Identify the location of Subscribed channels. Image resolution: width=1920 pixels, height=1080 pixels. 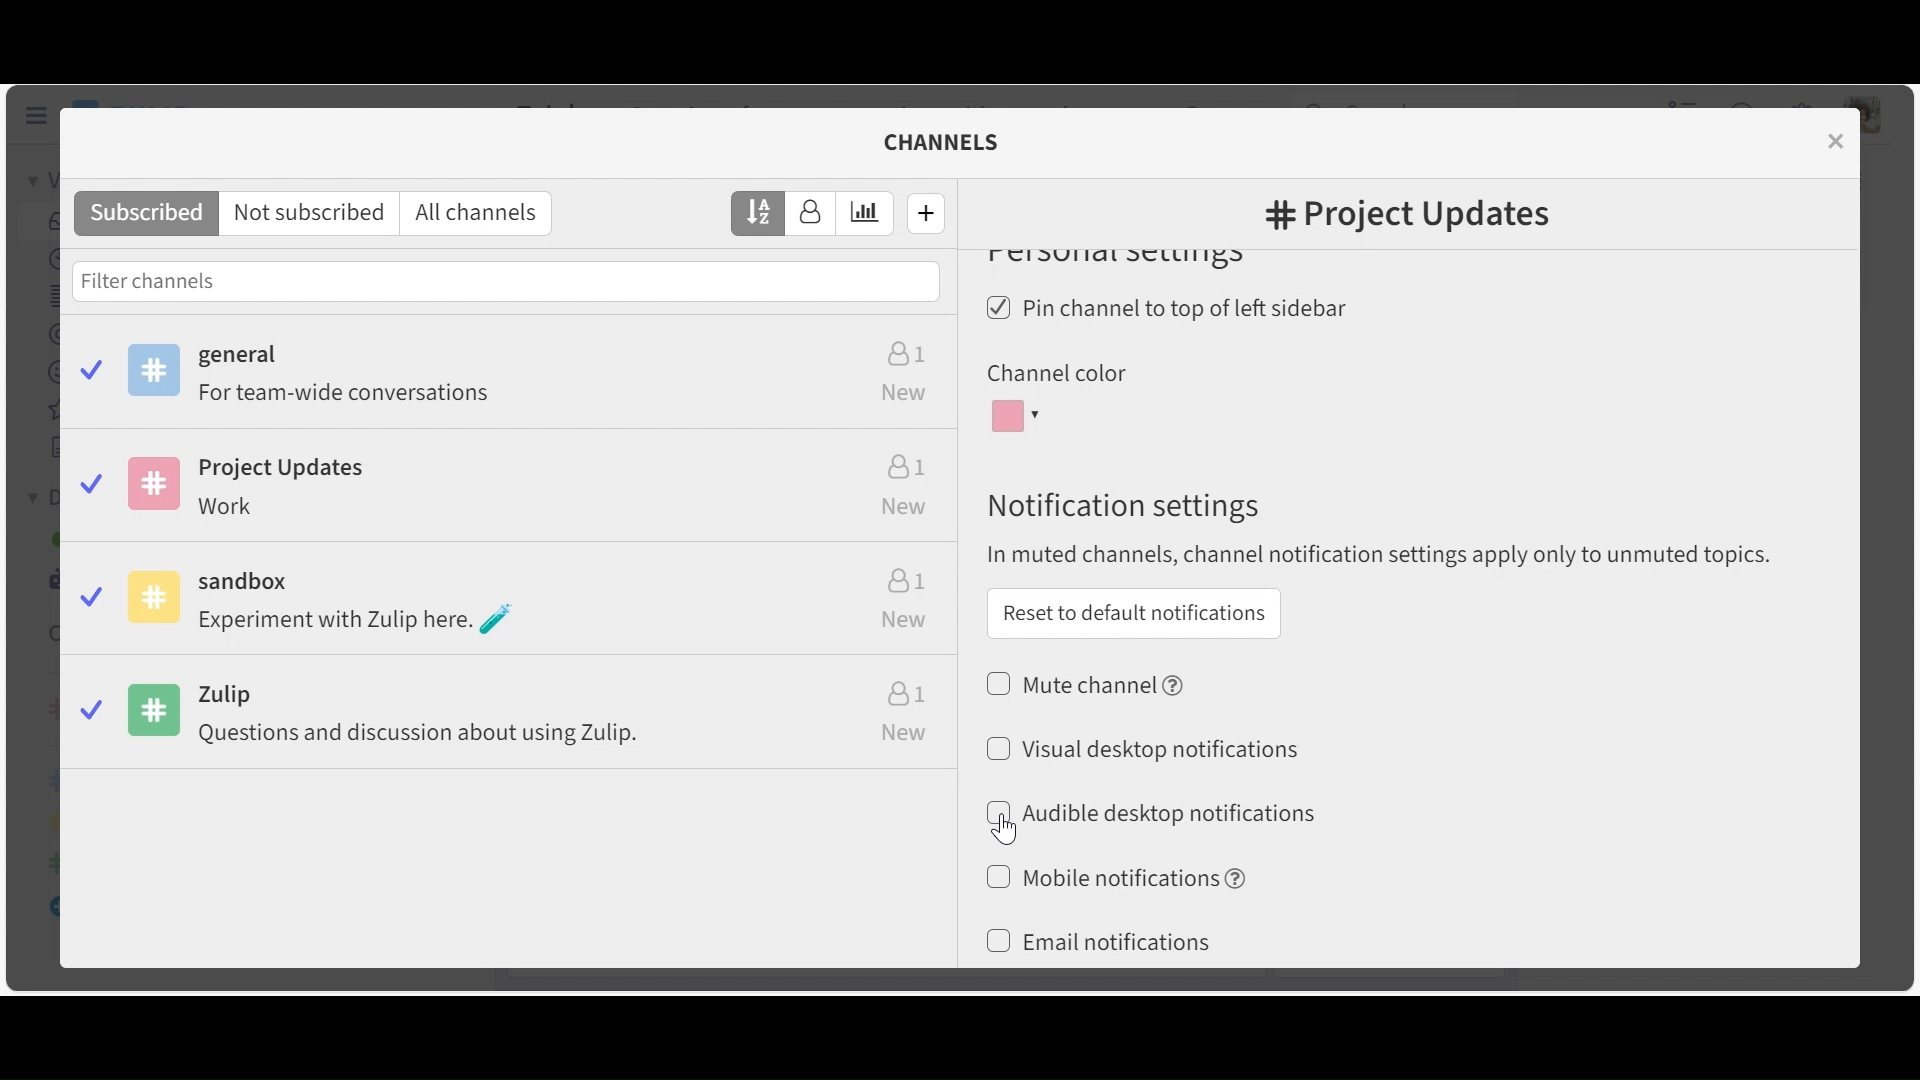
(513, 378).